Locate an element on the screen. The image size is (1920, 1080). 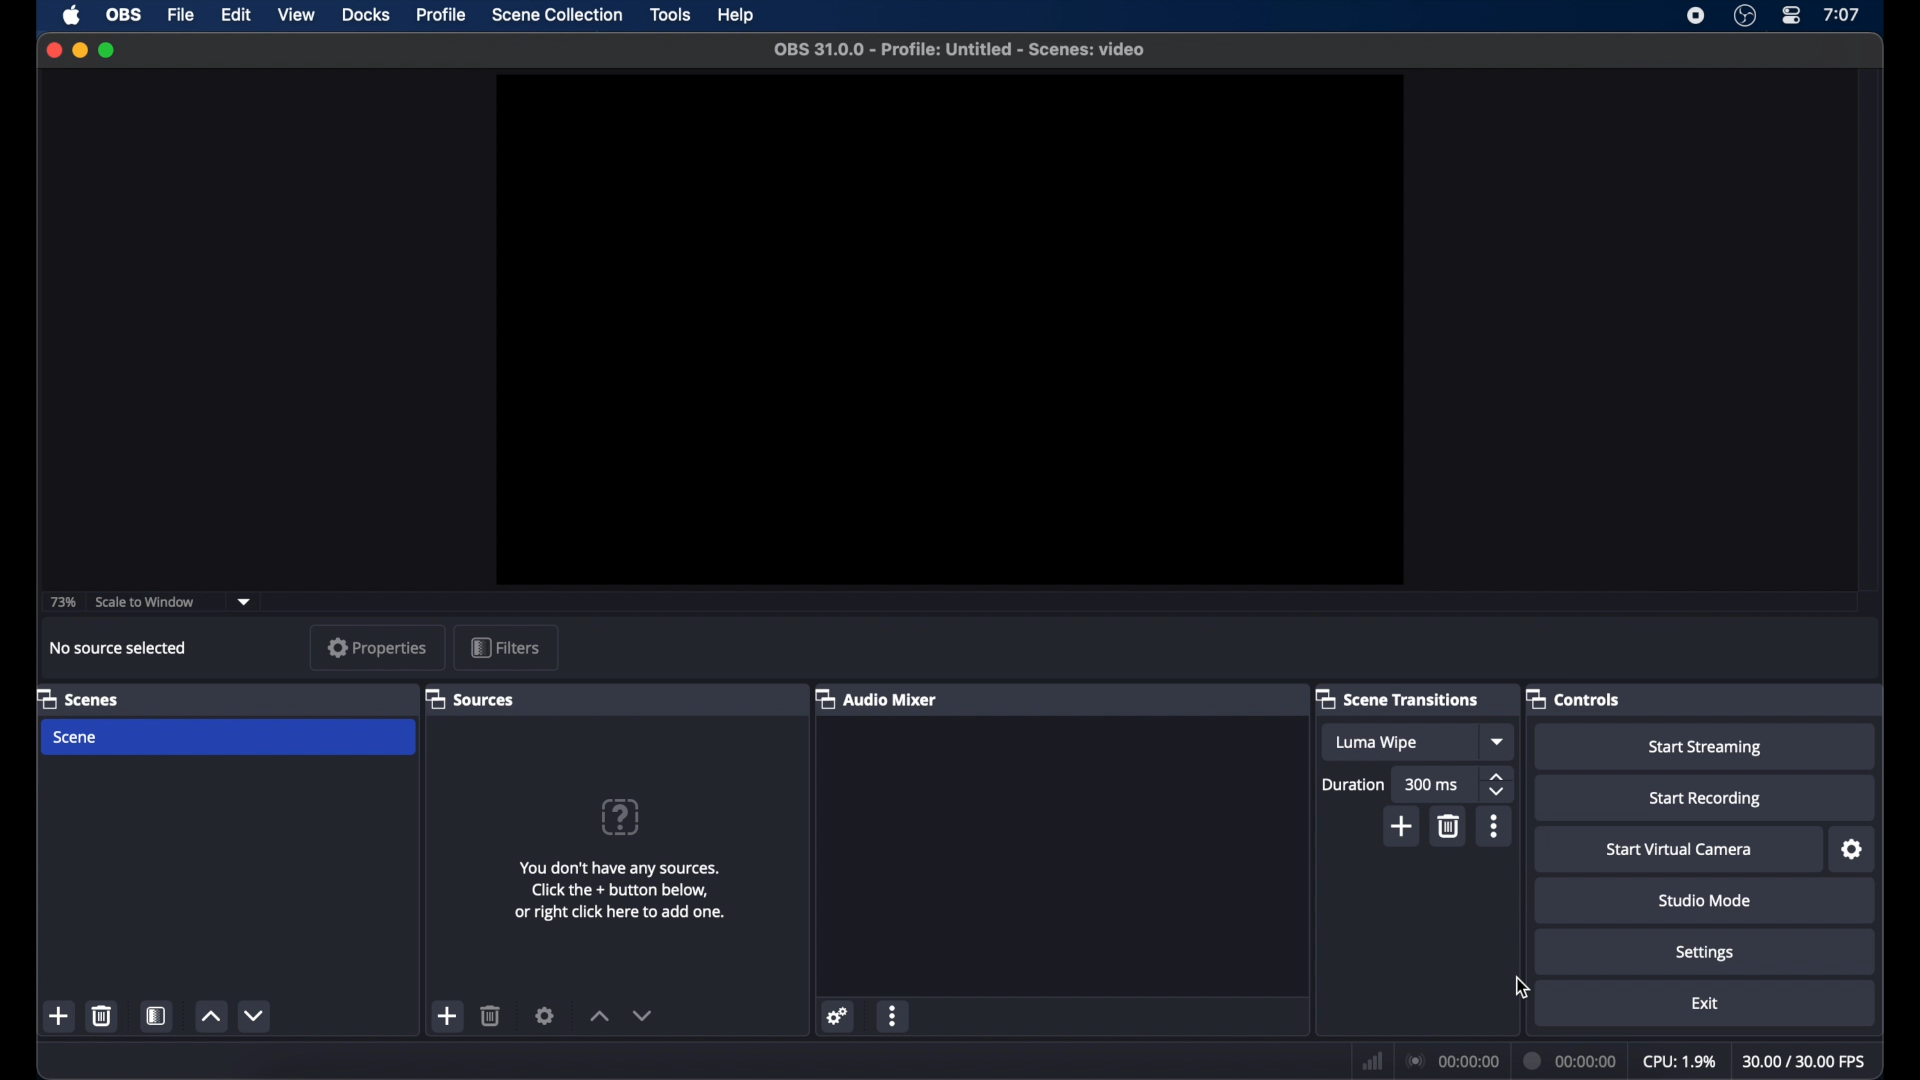
audio mixer is located at coordinates (876, 698).